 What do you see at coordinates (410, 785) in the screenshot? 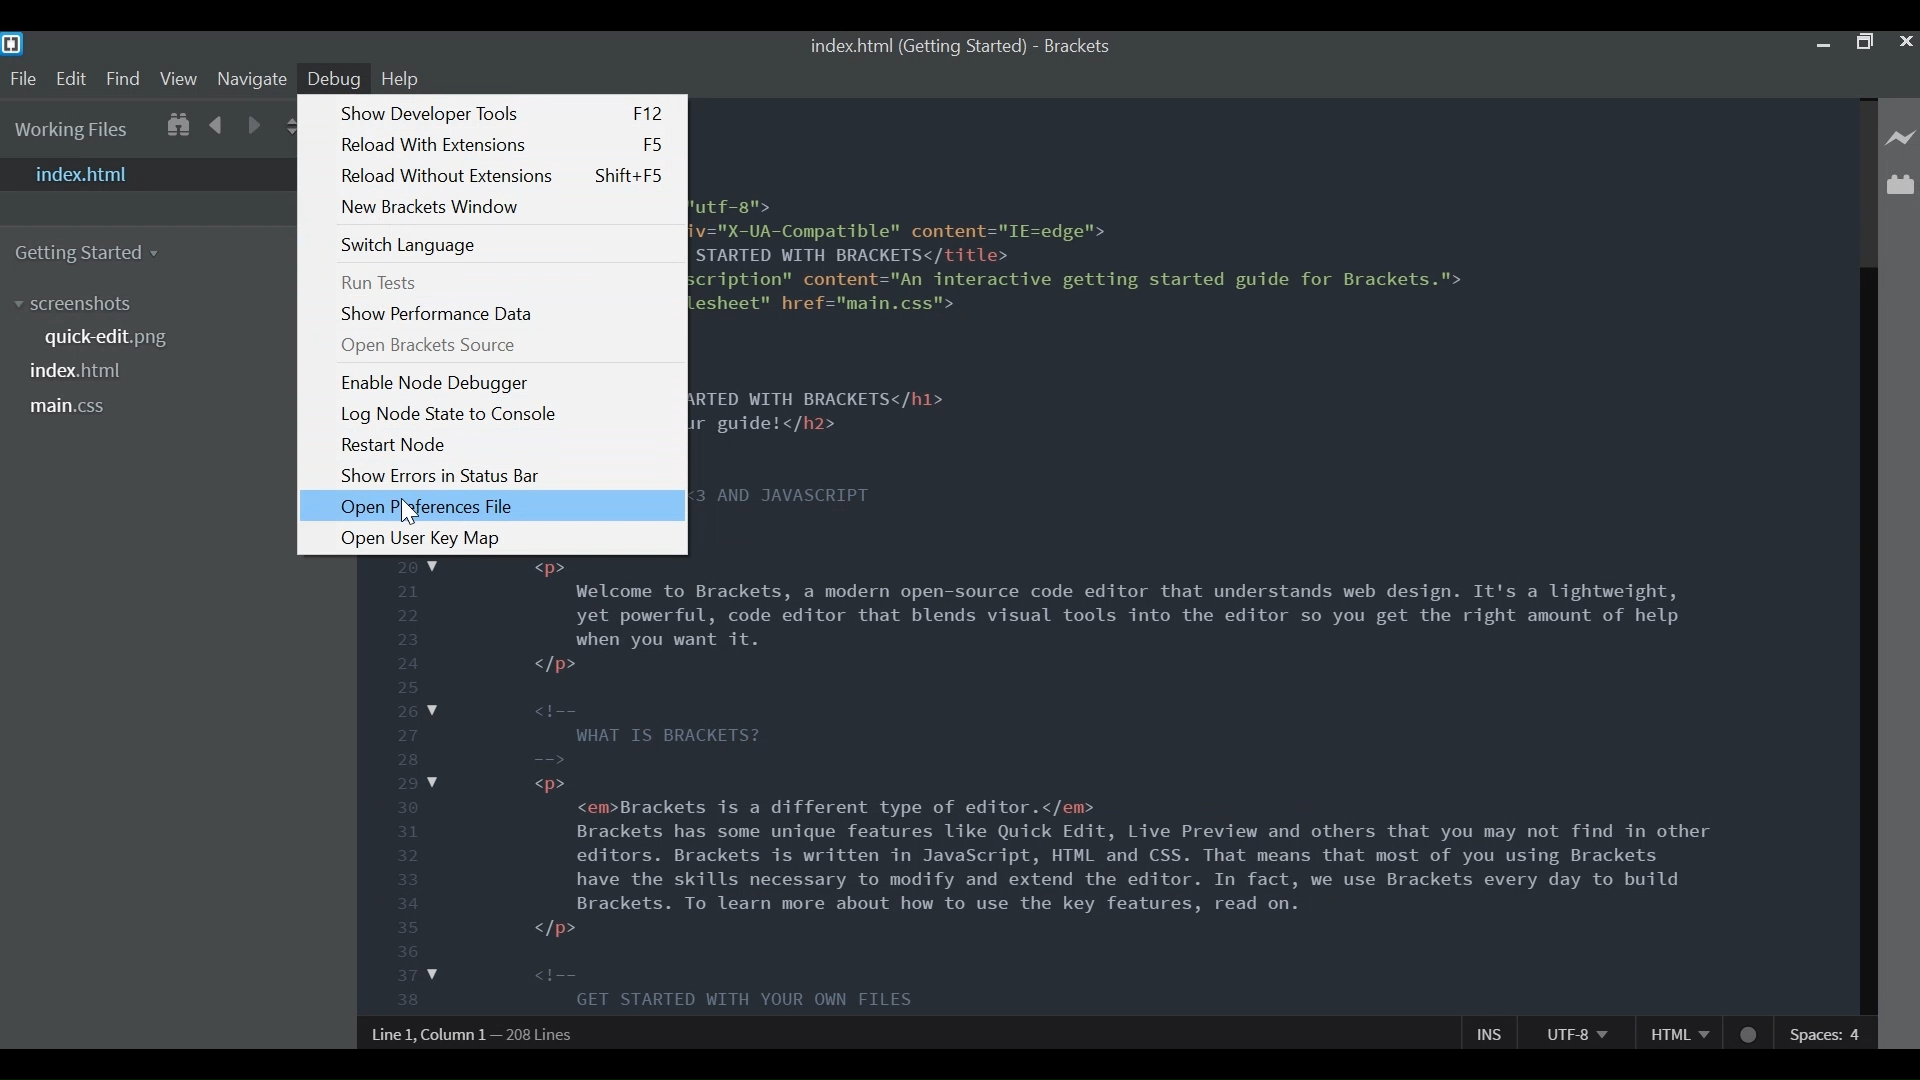
I see `1

2

8

4

5

6

7

8

El
10
11
12
13
14
15
16
17
18
19
20
21
22
7k}
24
25
26
27
28
29
30
31
32
33
34
35
36
37
38` at bounding box center [410, 785].